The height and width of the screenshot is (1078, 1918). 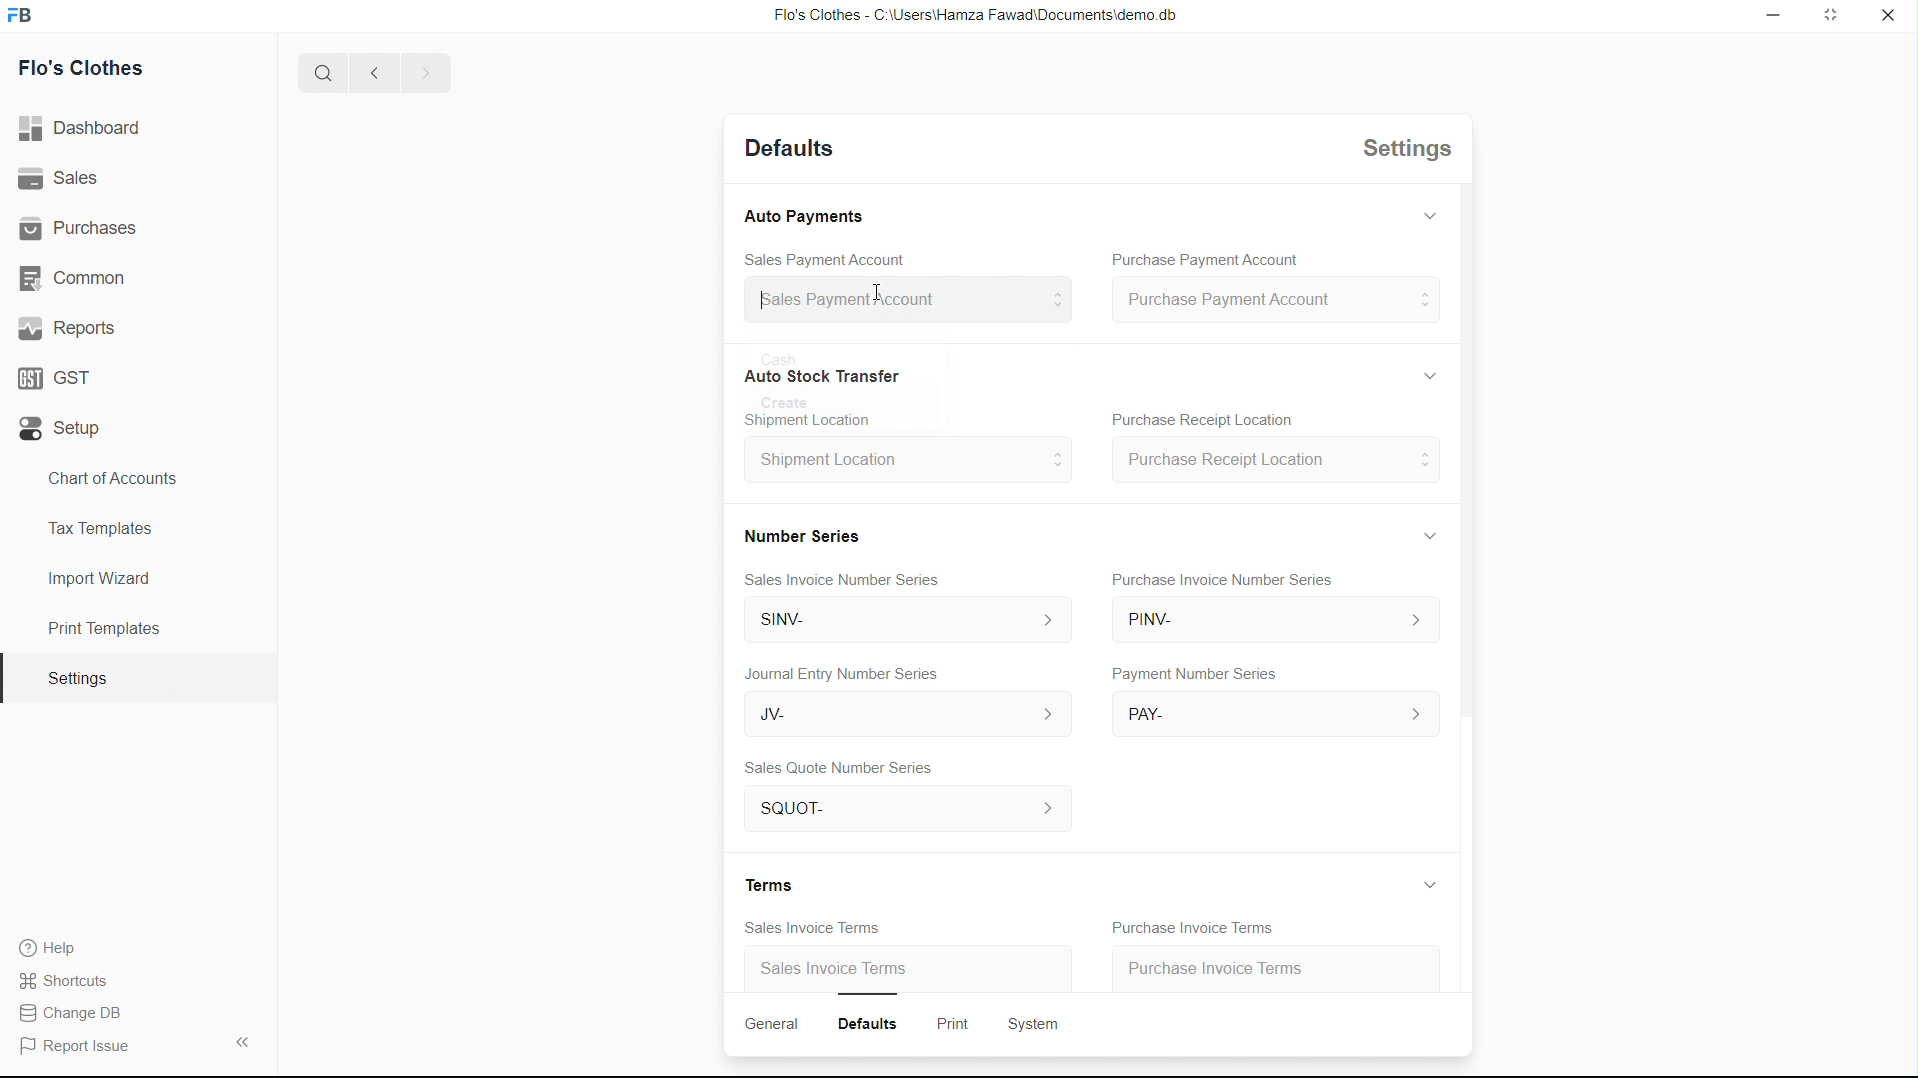 I want to click on Back, so click(x=368, y=74).